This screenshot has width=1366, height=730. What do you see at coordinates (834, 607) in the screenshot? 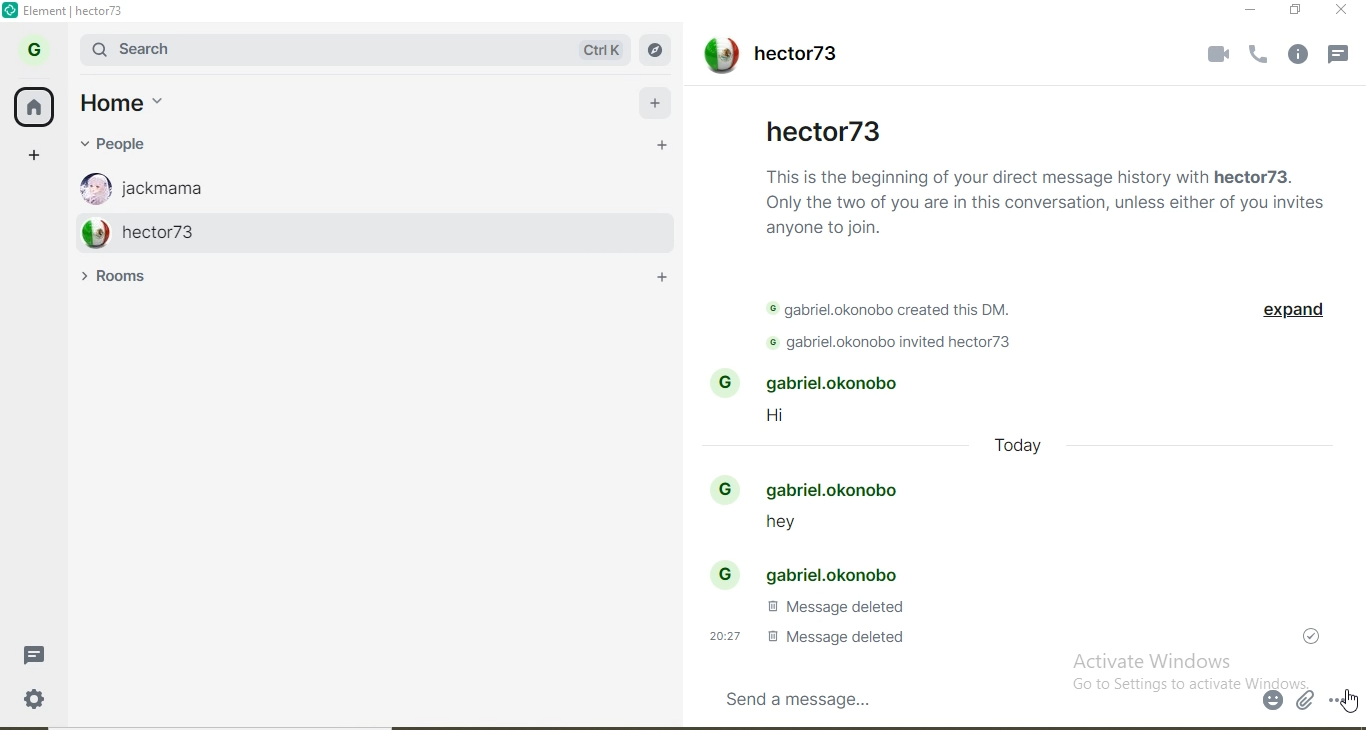
I see `text 4` at bounding box center [834, 607].